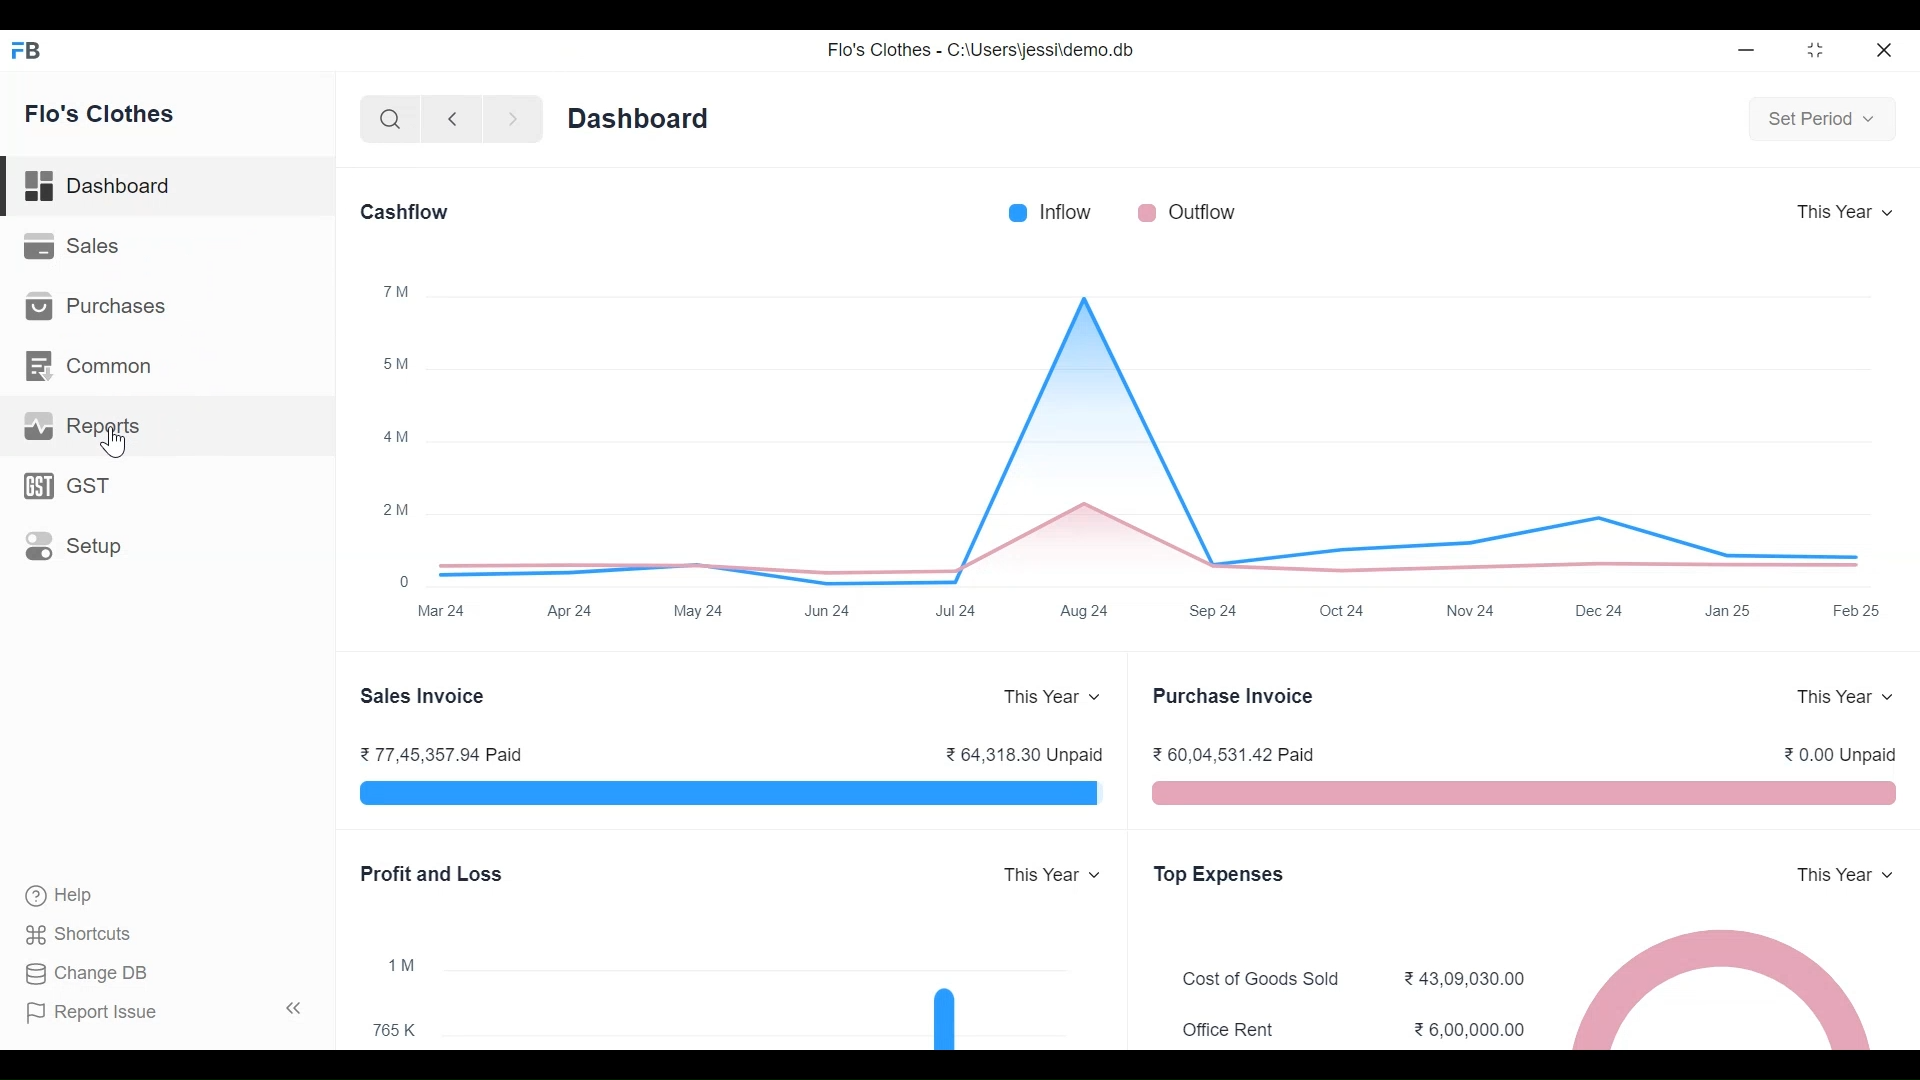 This screenshot has height=1080, width=1920. I want to click on 64,318.30 Unpaid, so click(1023, 752).